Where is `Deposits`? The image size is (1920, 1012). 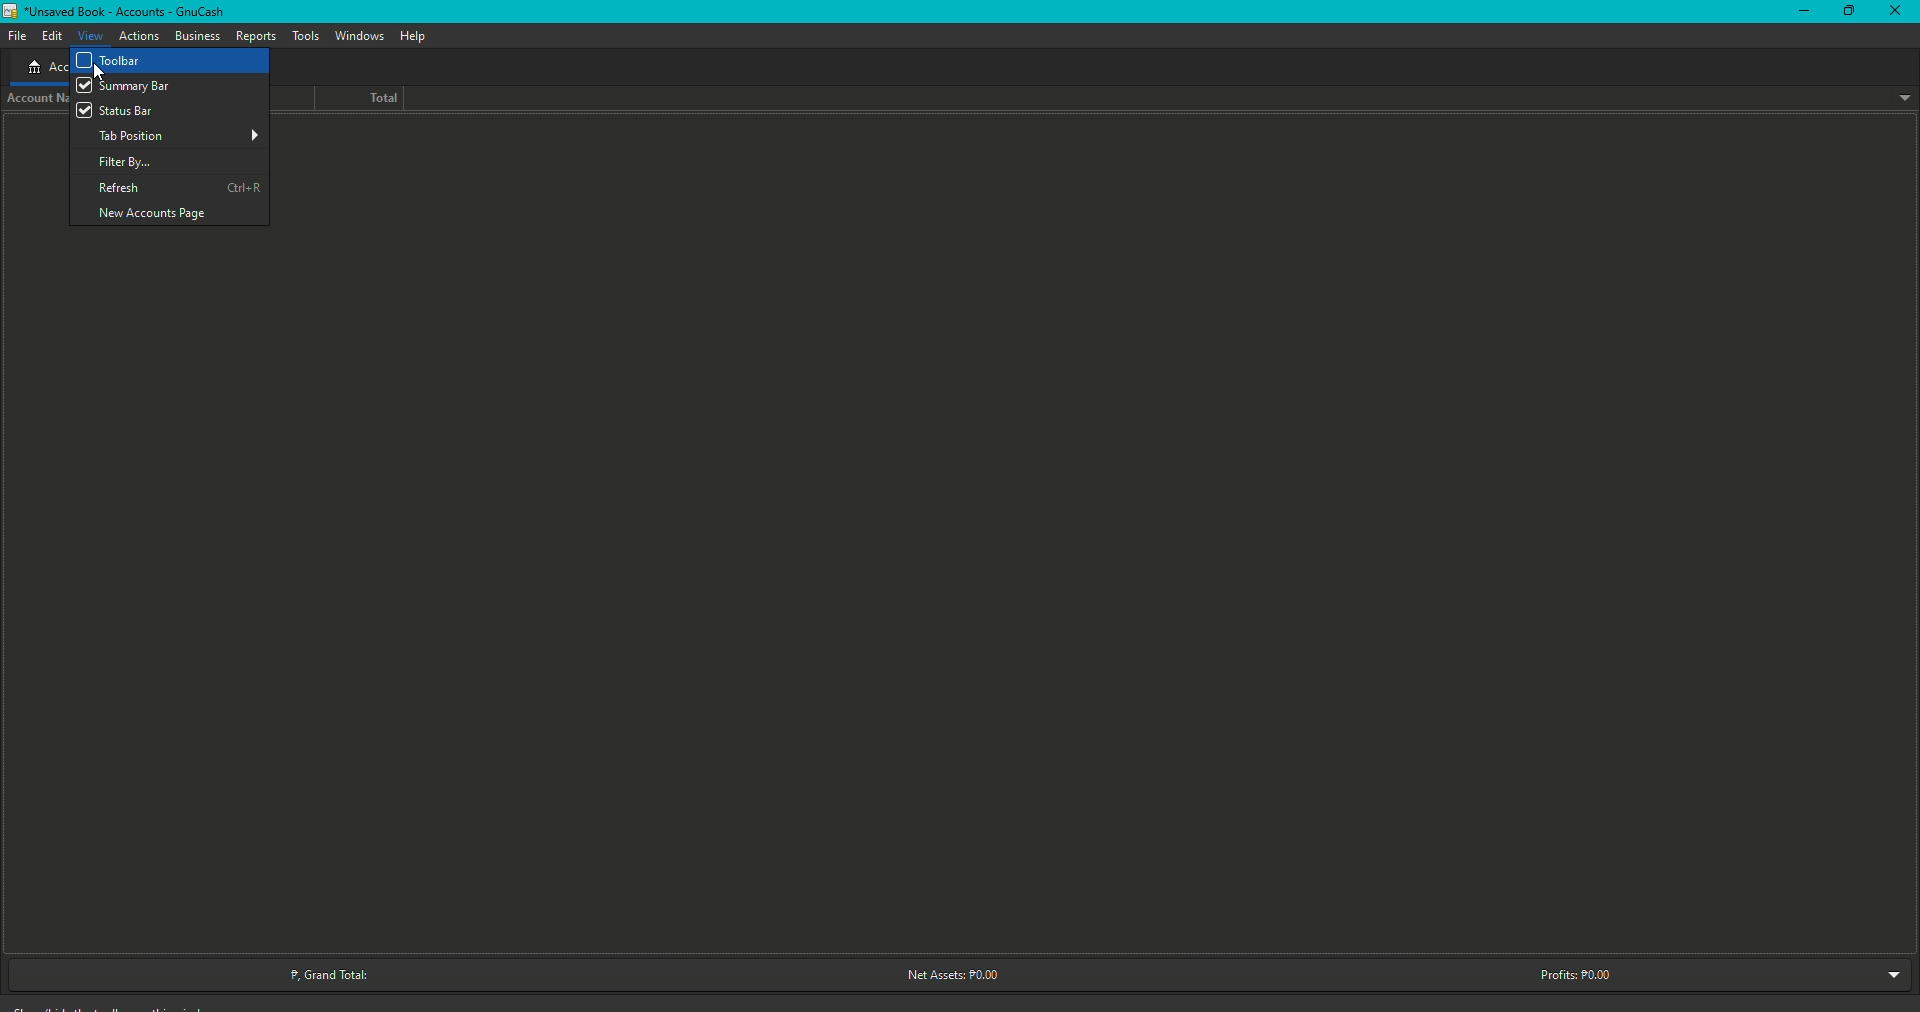
Deposits is located at coordinates (255, 36).